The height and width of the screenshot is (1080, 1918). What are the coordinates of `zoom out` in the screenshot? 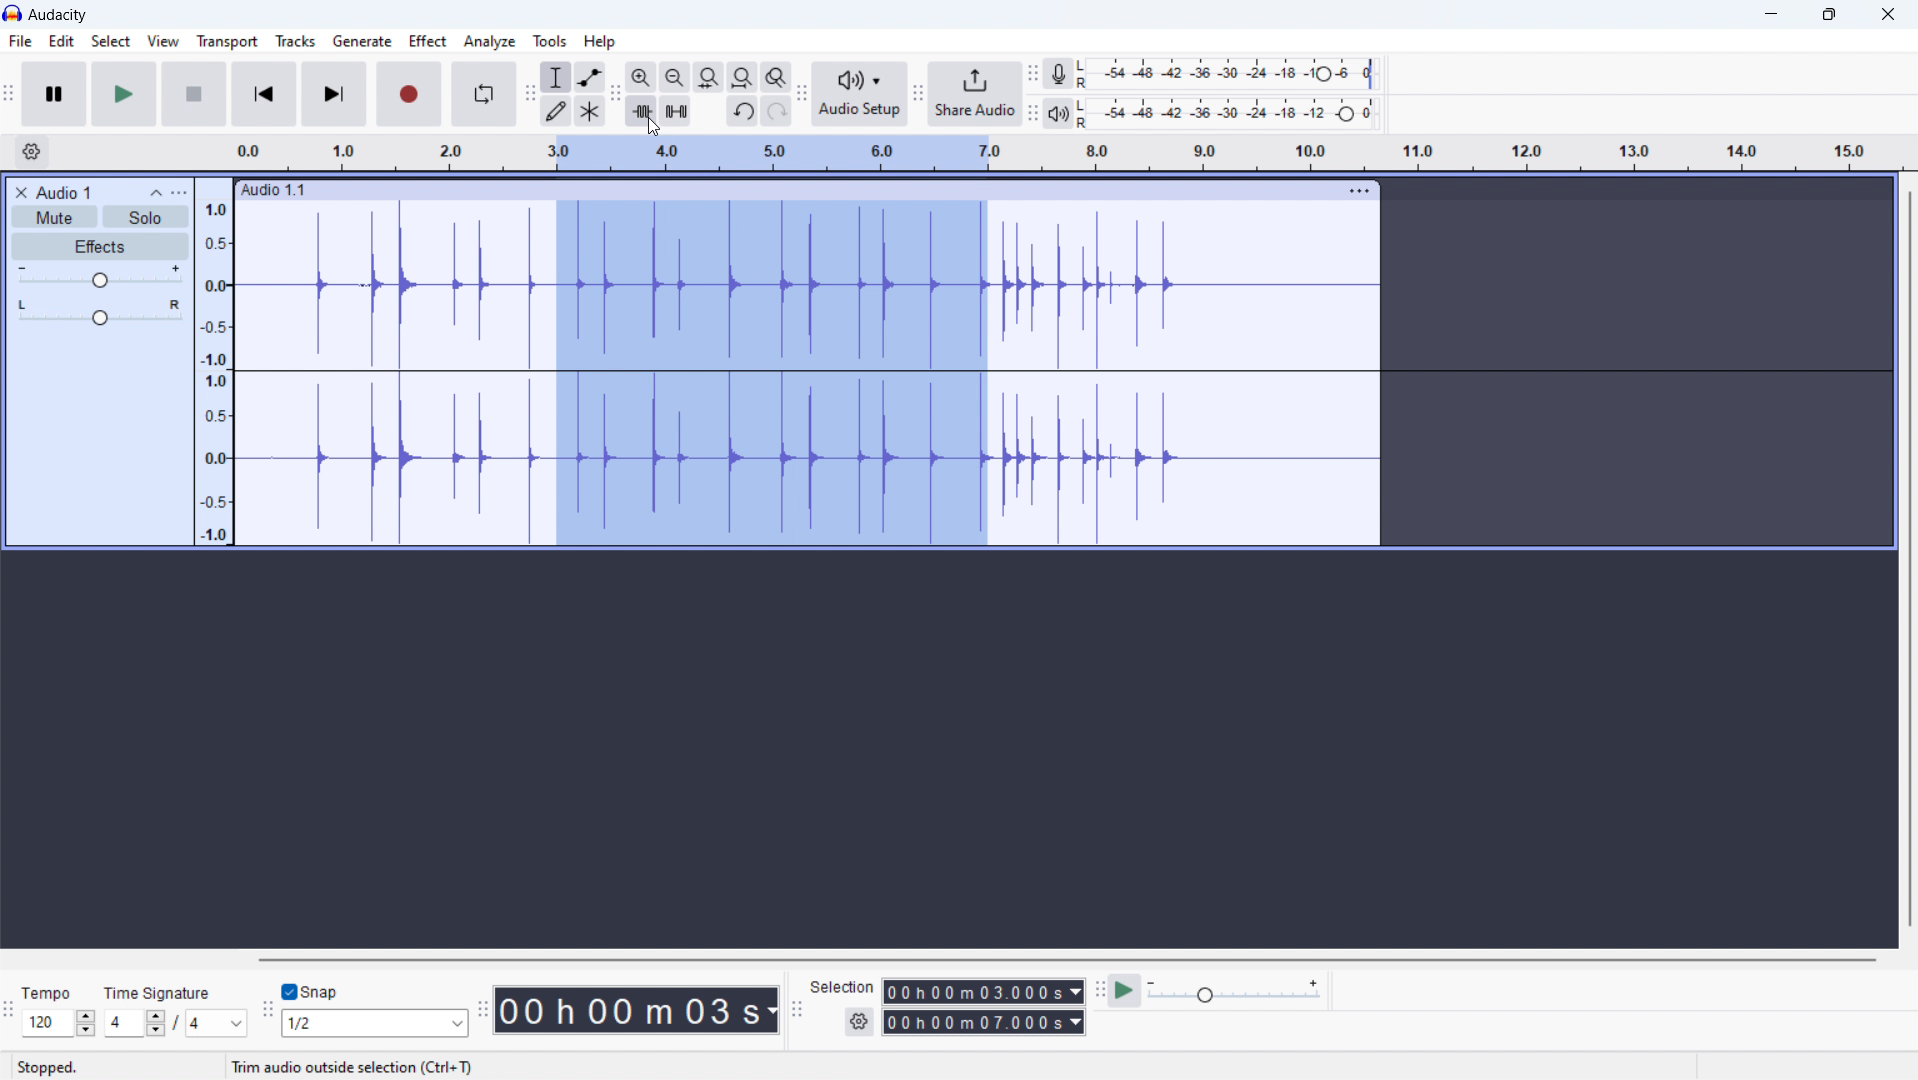 It's located at (675, 77).